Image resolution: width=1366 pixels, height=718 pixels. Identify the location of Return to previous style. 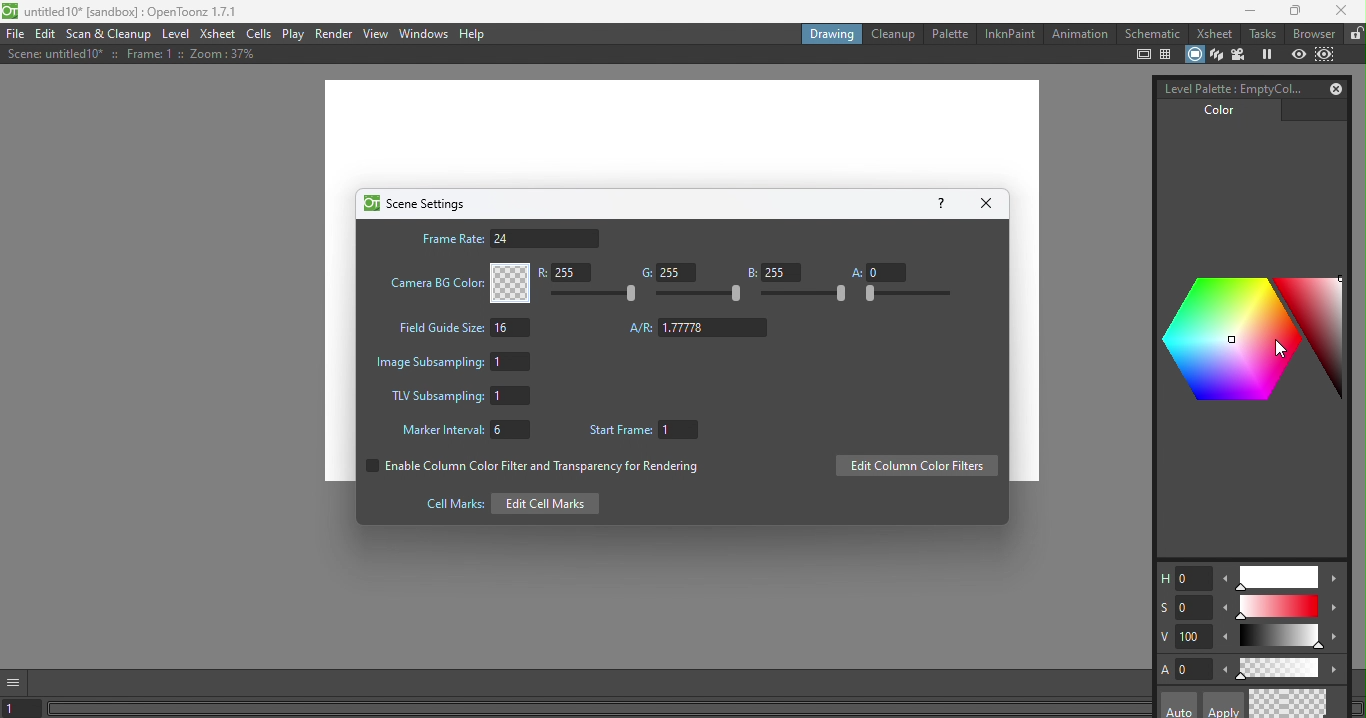
(1309, 703).